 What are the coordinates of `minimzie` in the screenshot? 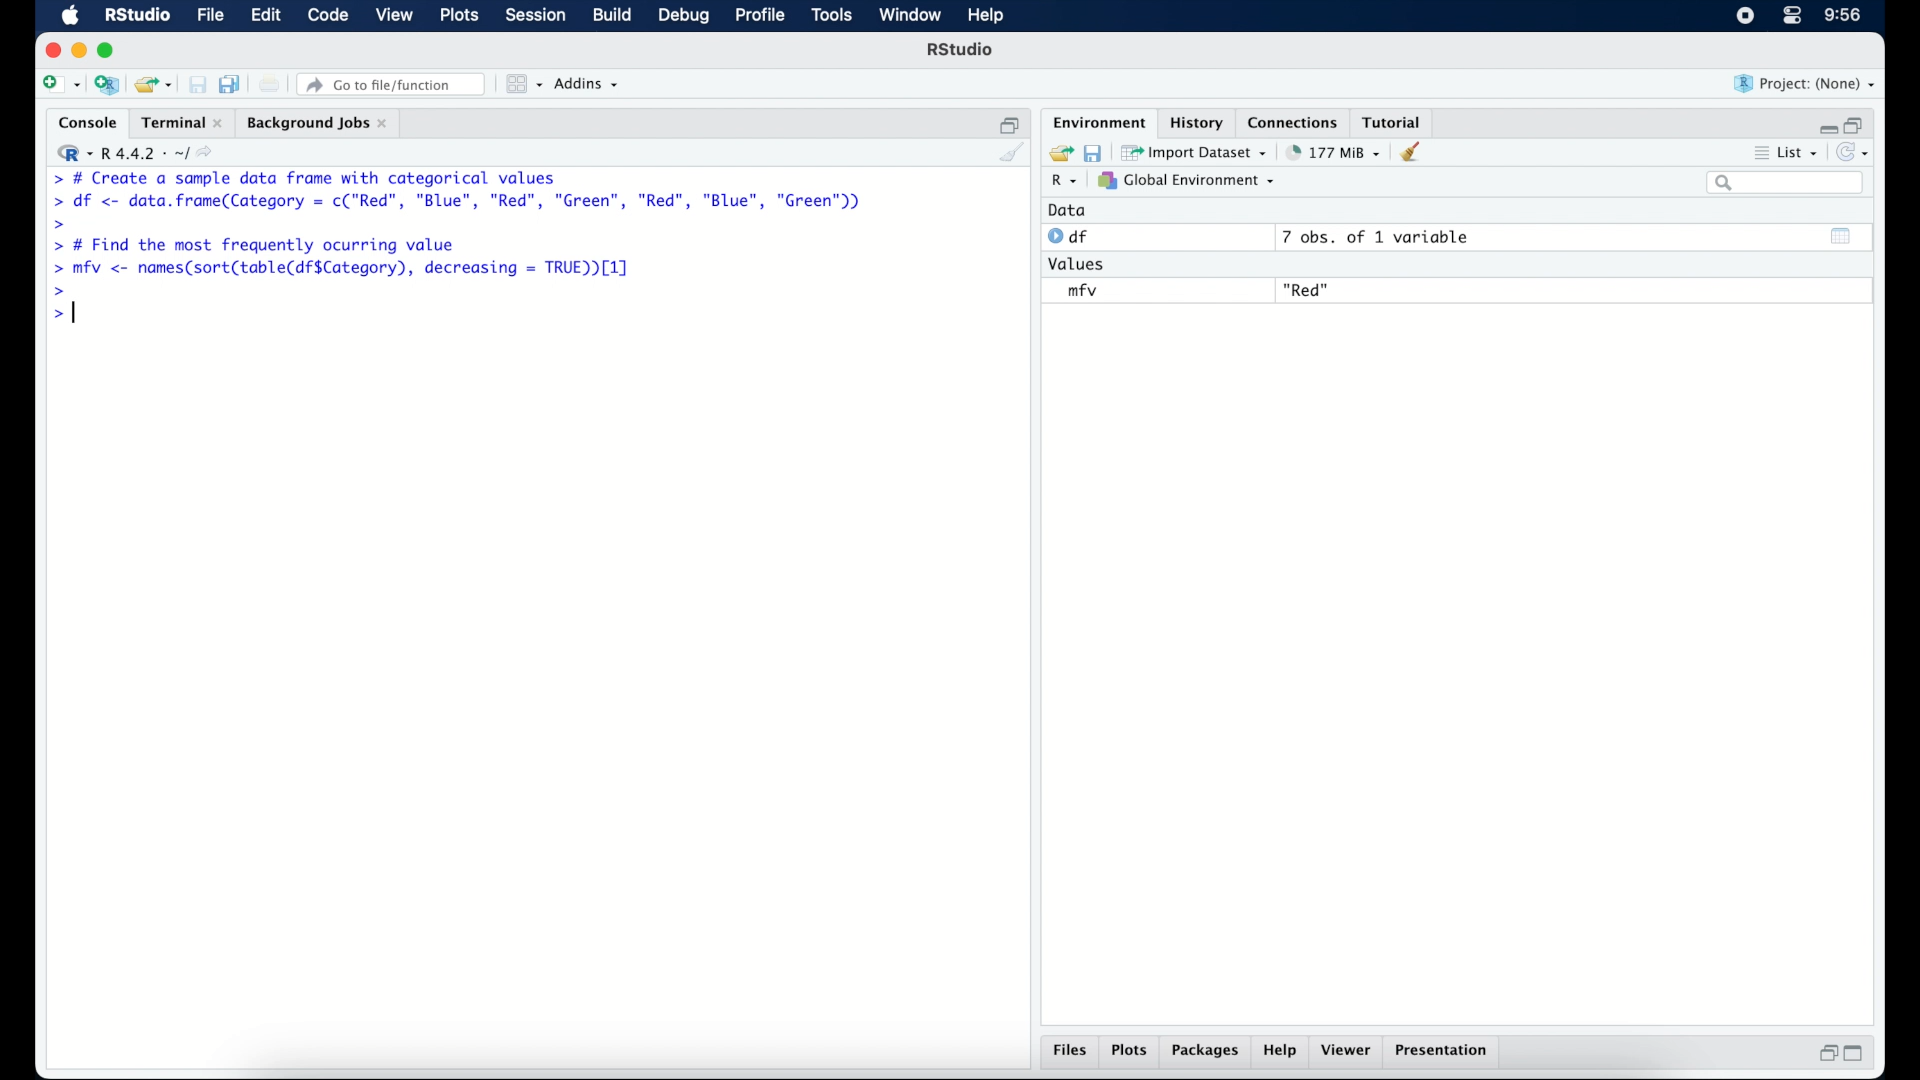 It's located at (78, 50).